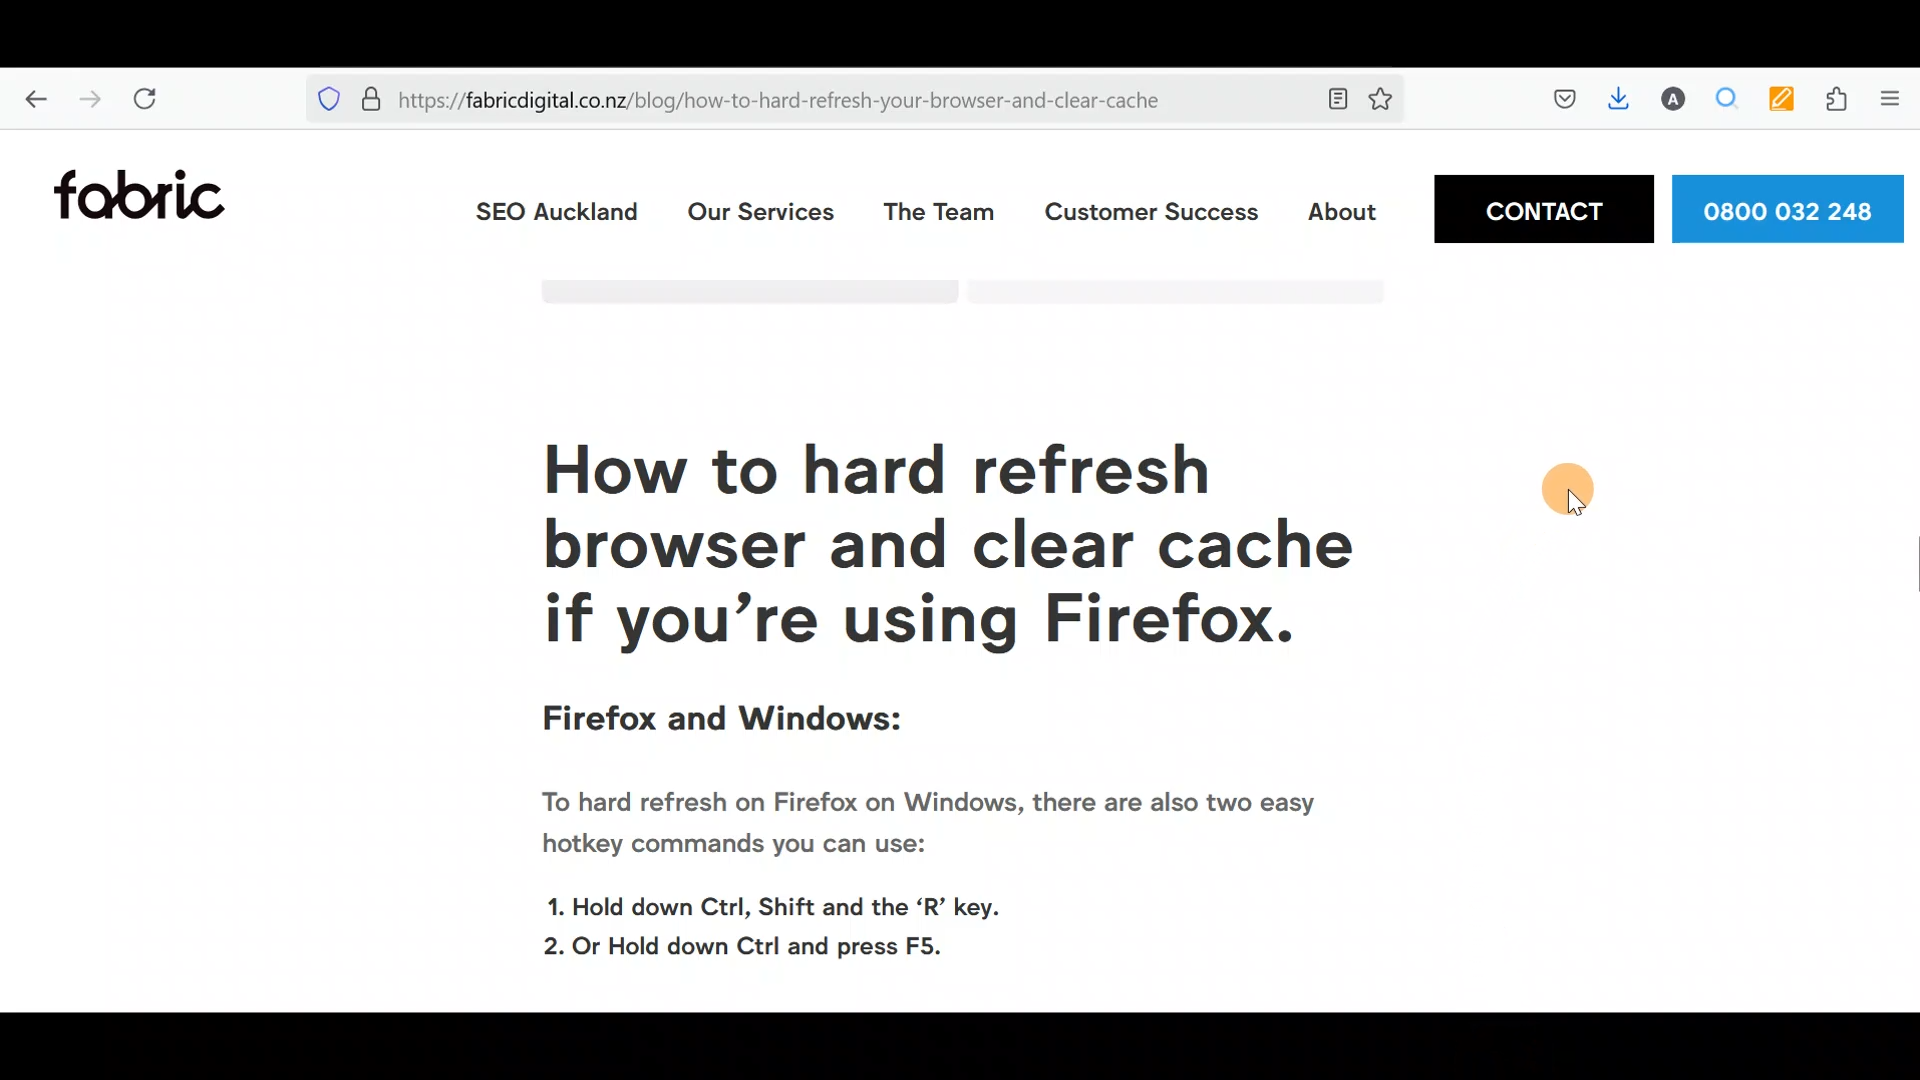  I want to click on https://fabricdigital.co.nz/blog/how-to-hard-refresh-your-browser-and-clear-cache, so click(792, 100).